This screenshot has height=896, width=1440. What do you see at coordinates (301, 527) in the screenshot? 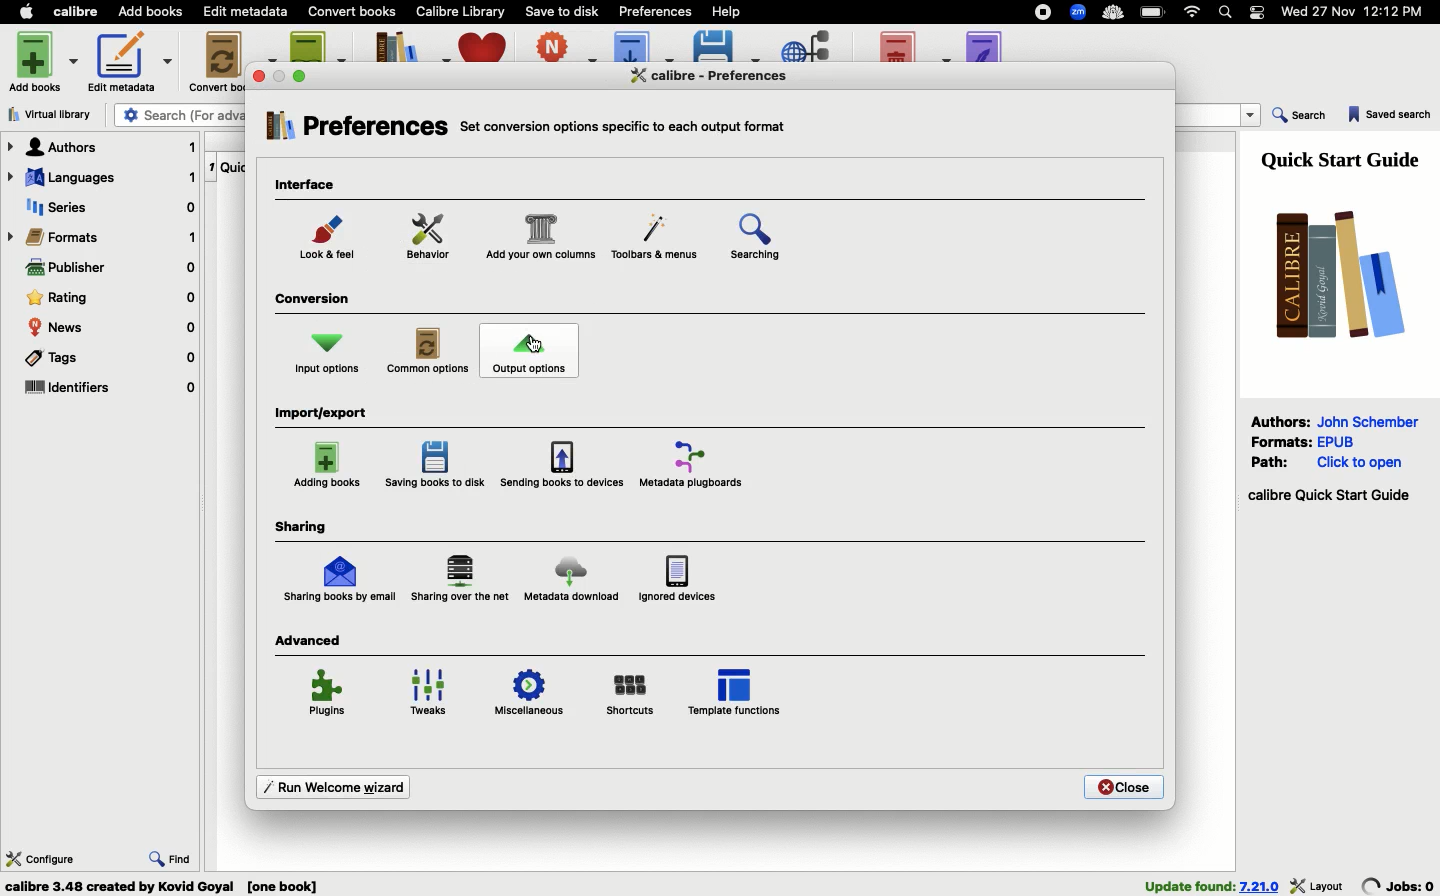
I see `Sharing` at bounding box center [301, 527].